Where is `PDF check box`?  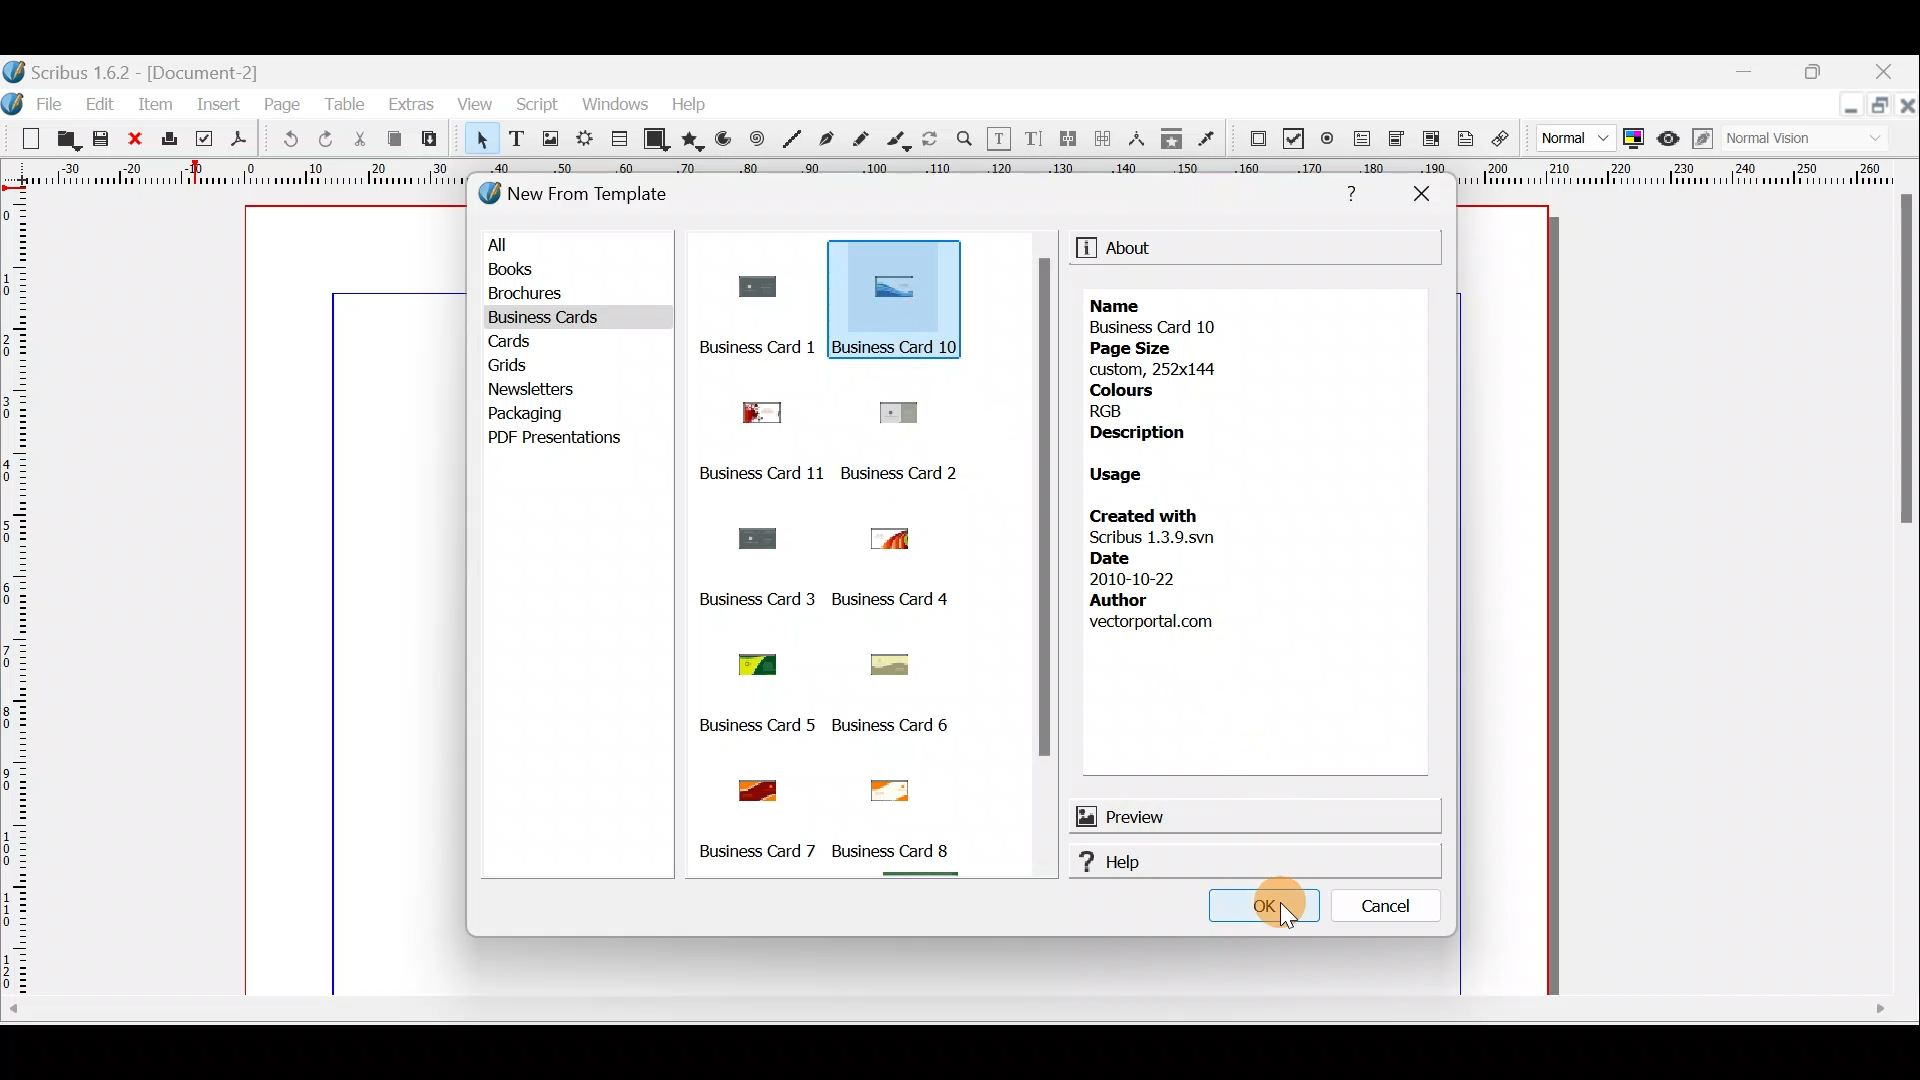
PDF check box is located at coordinates (1291, 138).